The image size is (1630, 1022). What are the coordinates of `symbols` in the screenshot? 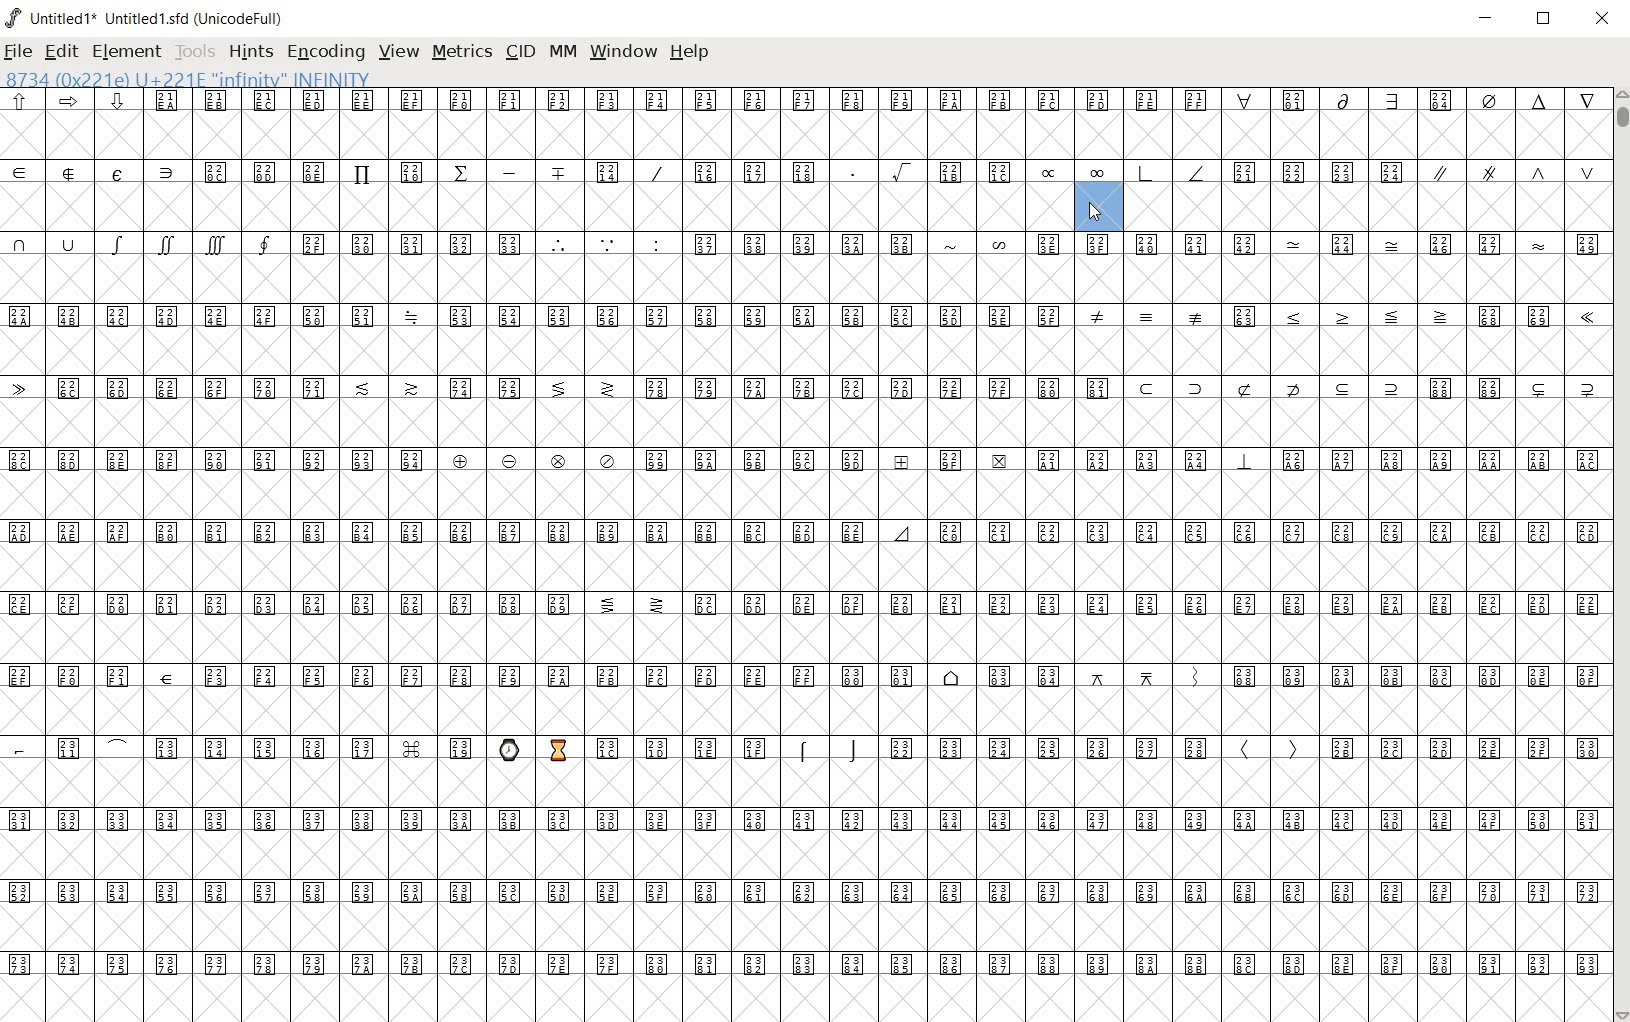 It's located at (829, 748).